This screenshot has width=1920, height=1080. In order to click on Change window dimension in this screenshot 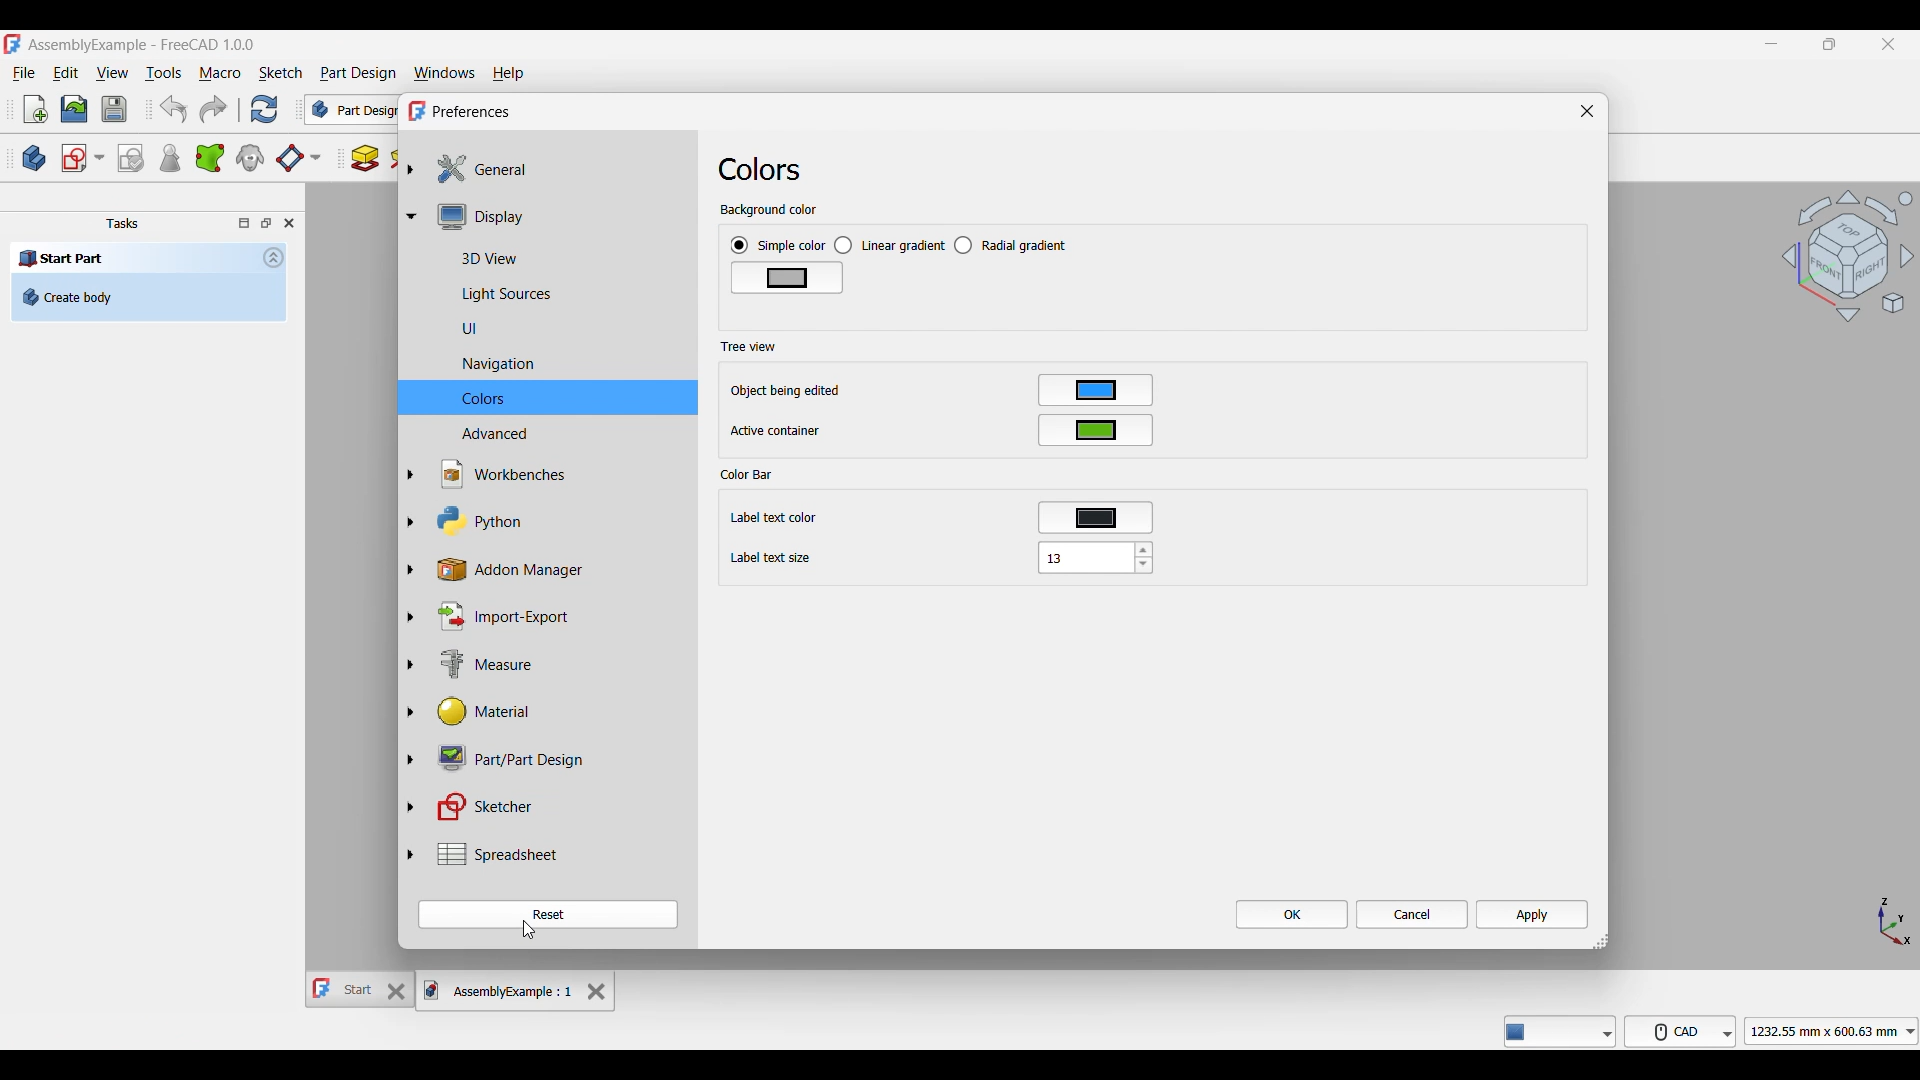, I will do `click(1601, 942)`.